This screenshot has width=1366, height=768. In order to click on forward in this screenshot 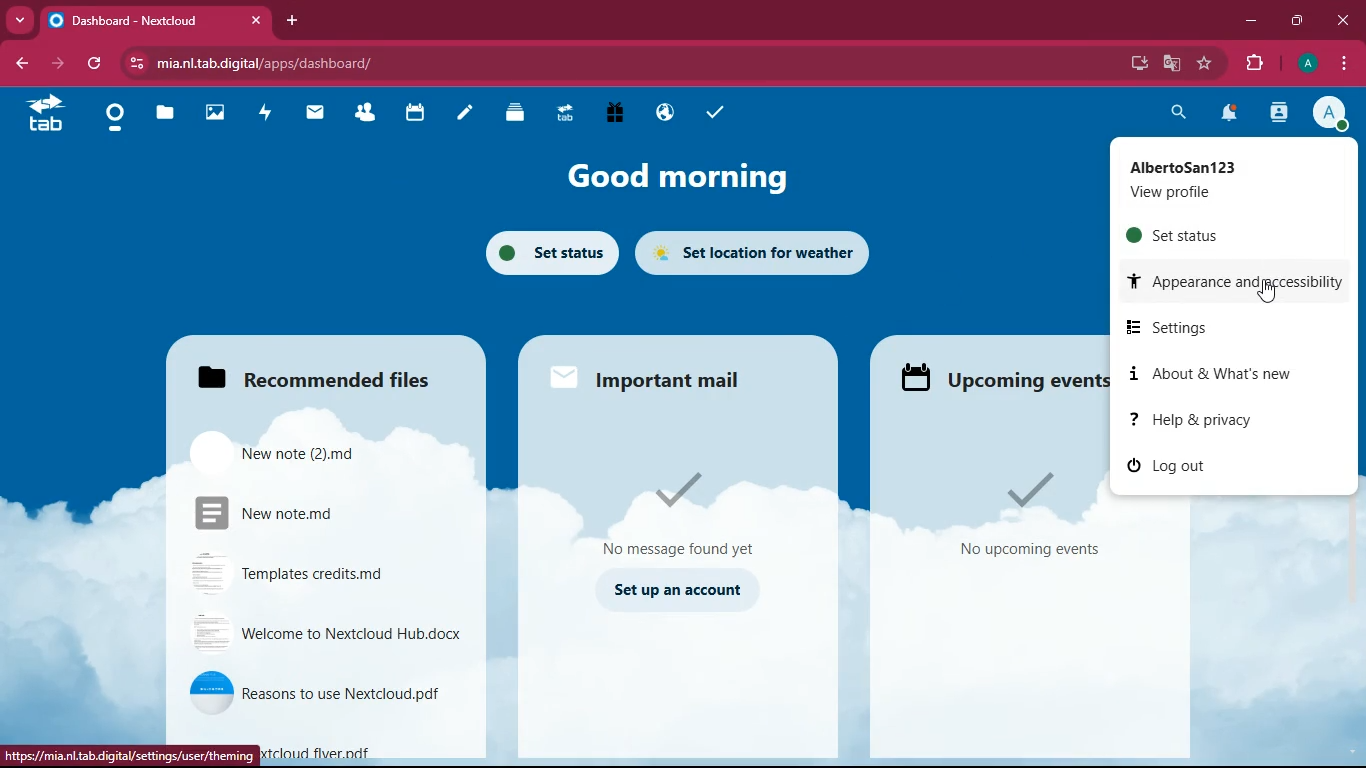, I will do `click(54, 65)`.